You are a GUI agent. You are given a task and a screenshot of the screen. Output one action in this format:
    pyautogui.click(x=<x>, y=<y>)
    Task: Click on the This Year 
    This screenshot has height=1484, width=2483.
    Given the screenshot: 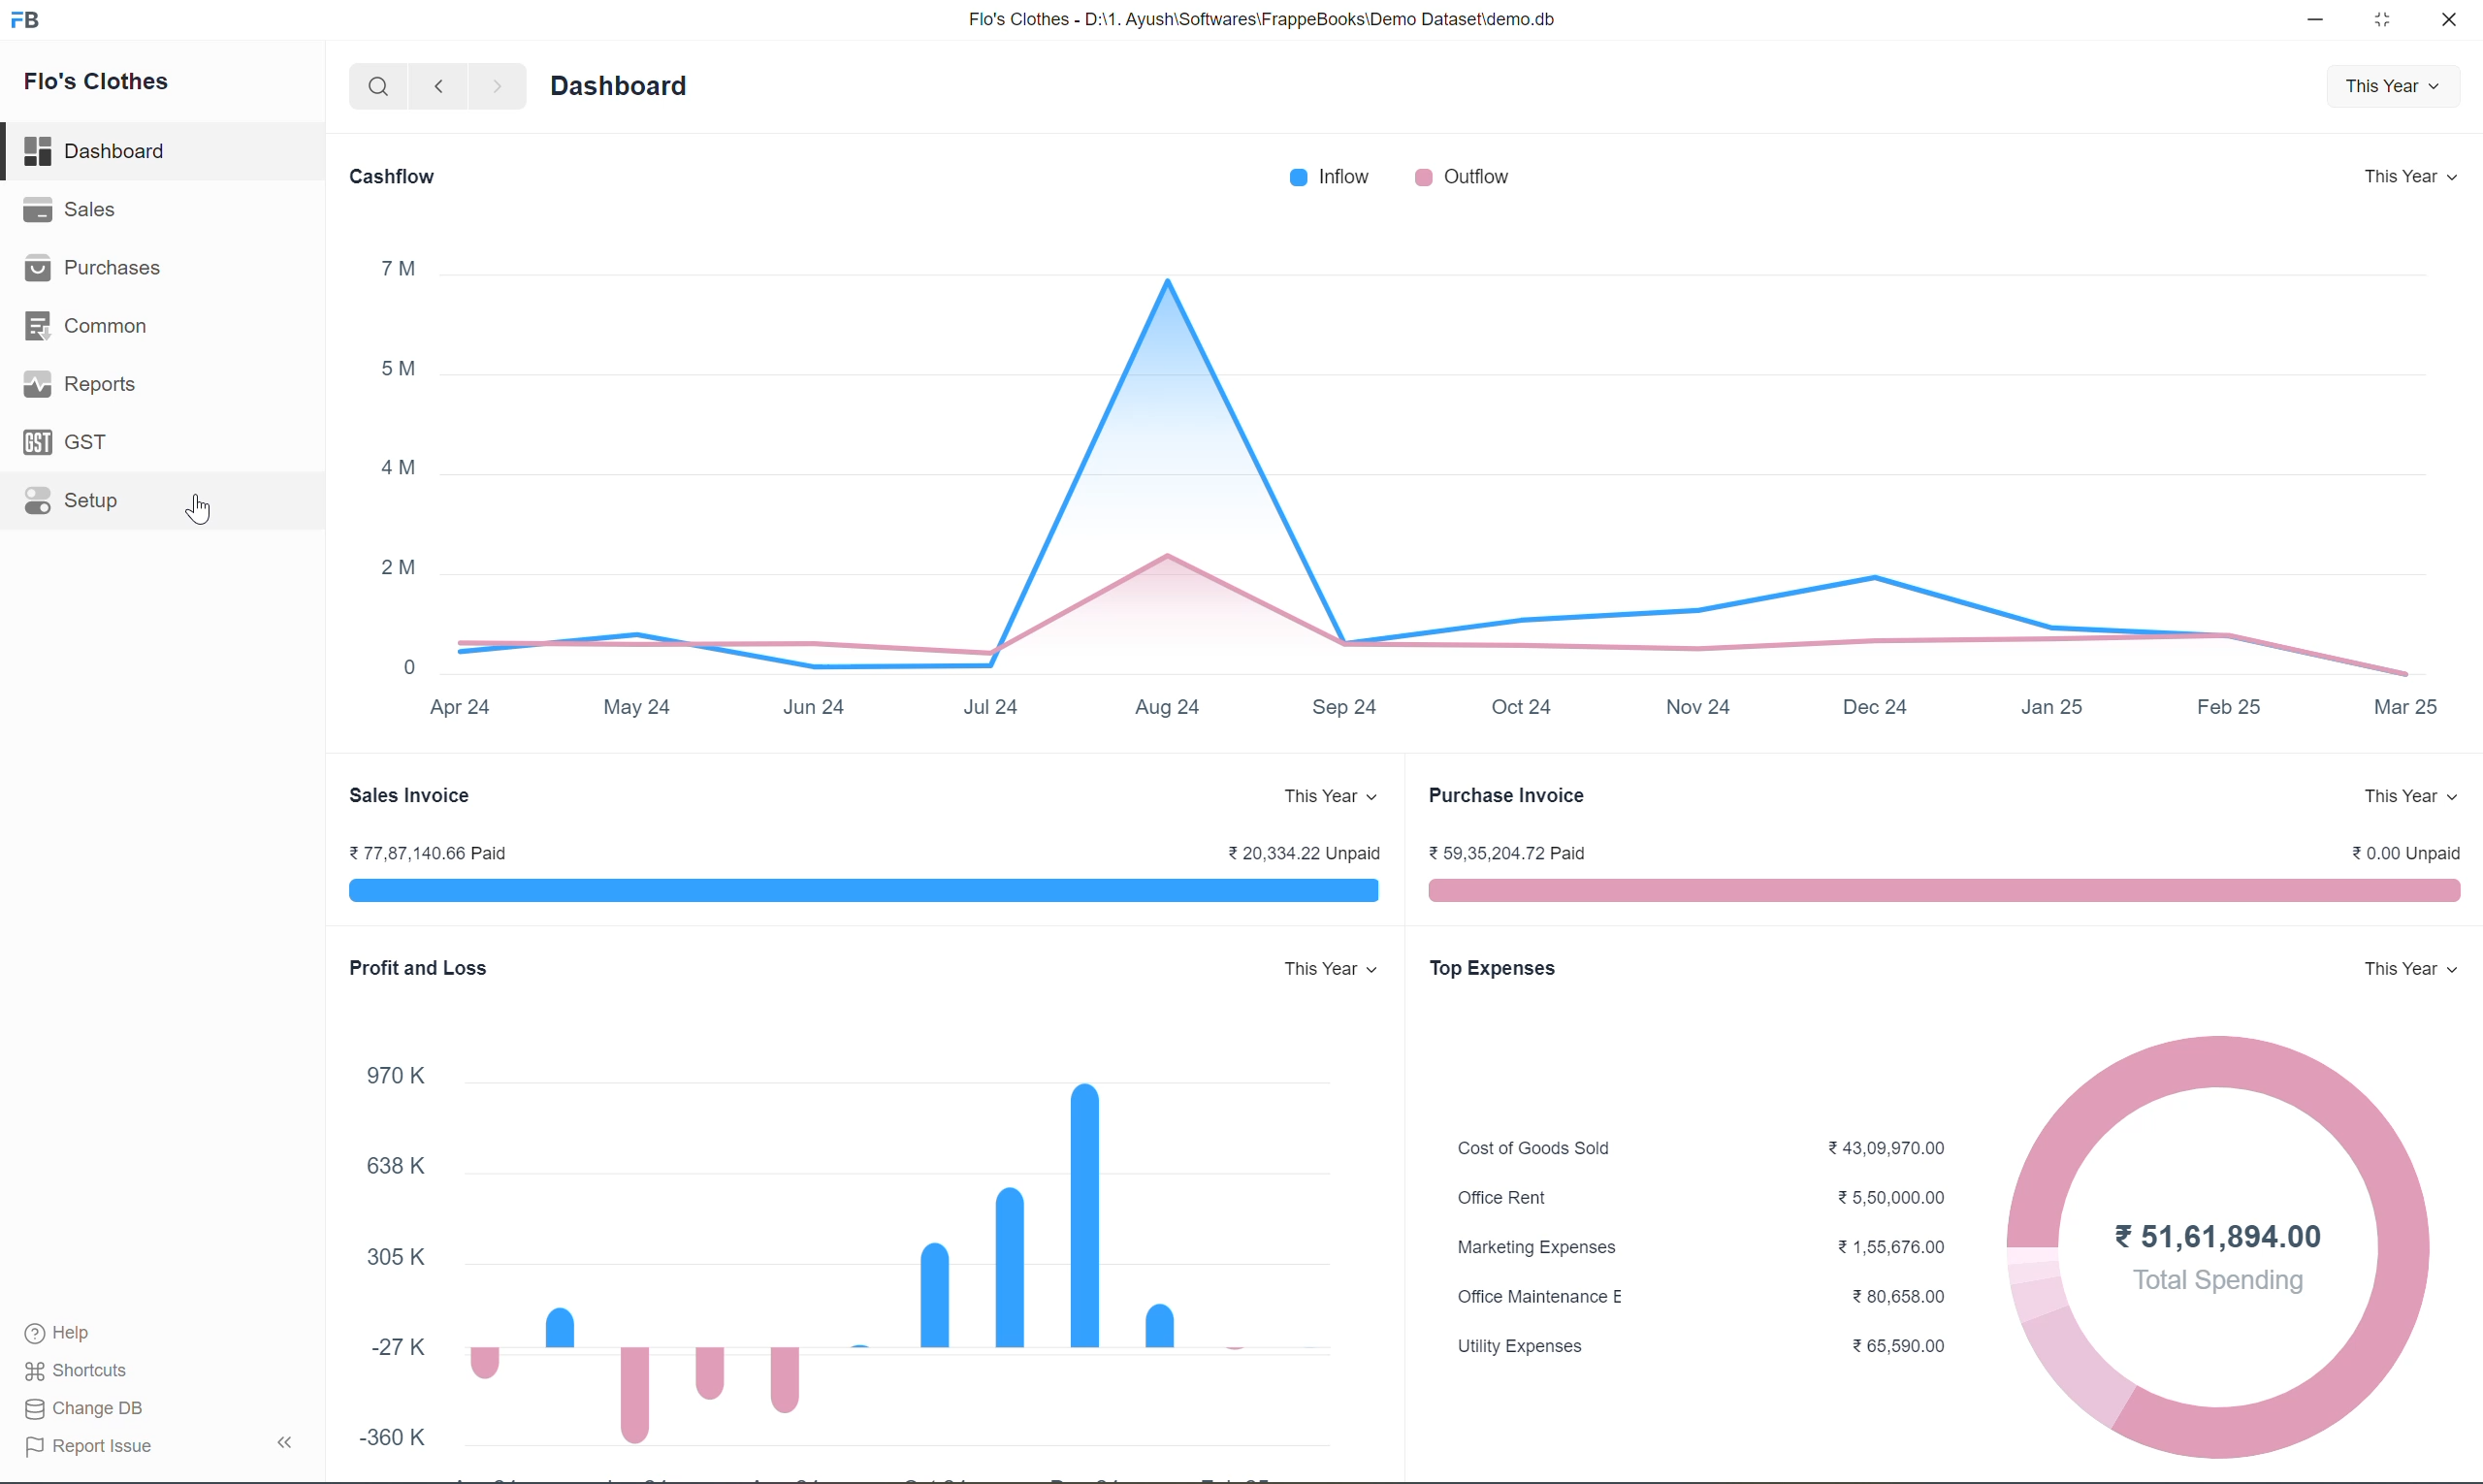 What is the action you would take?
    pyautogui.click(x=2412, y=177)
    